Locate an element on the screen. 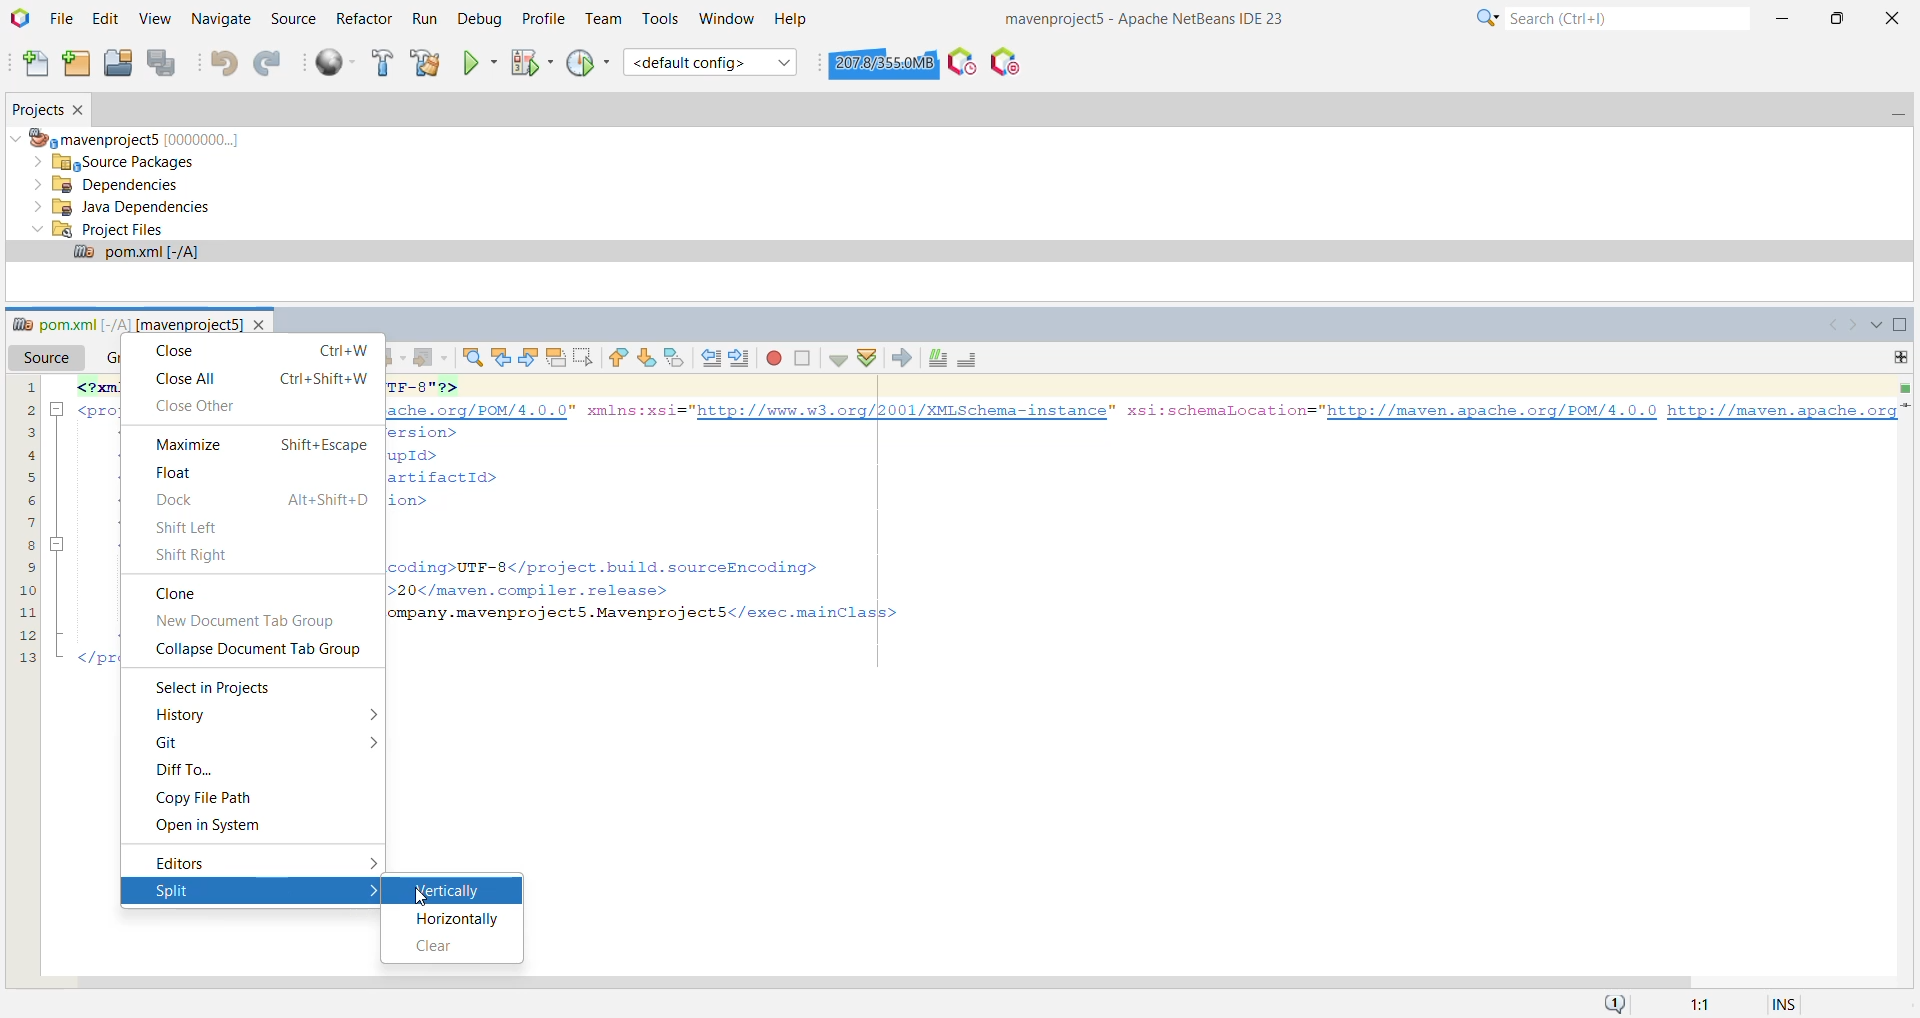 Image resolution: width=1920 pixels, height=1018 pixels. Team is located at coordinates (601, 19).